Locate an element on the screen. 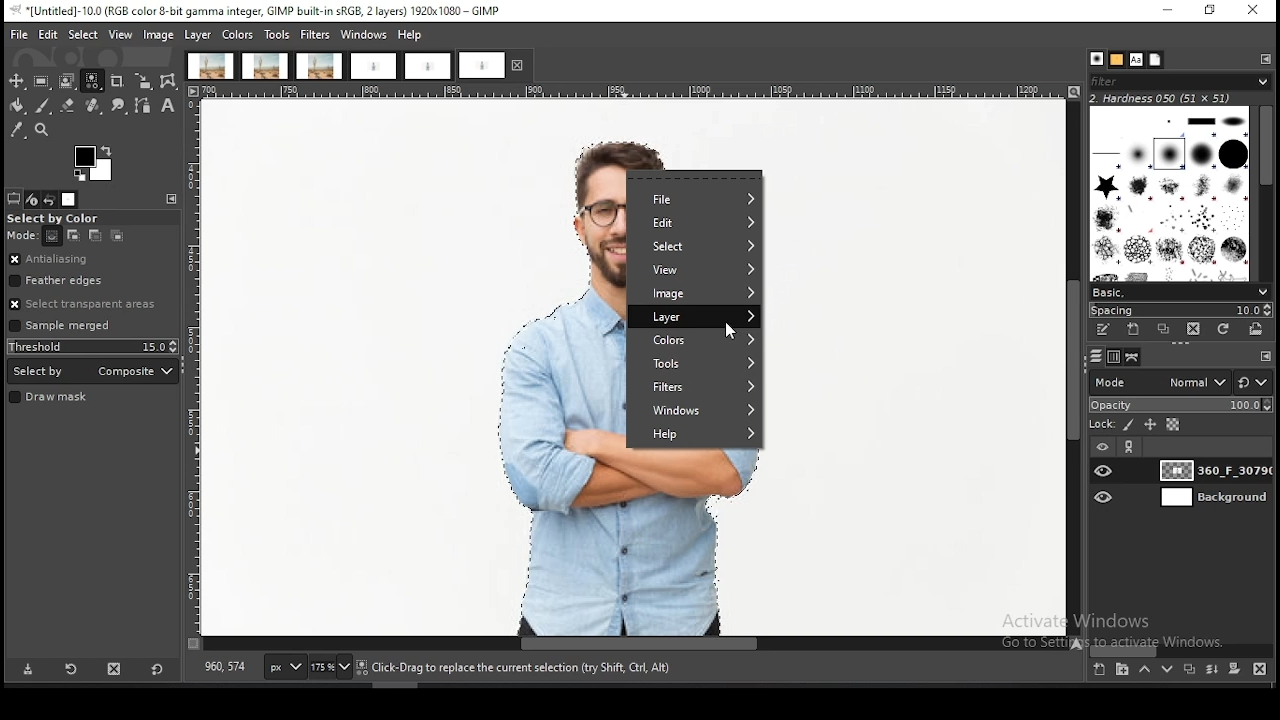 This screenshot has width=1280, height=720. configure this tab is located at coordinates (1267, 59).